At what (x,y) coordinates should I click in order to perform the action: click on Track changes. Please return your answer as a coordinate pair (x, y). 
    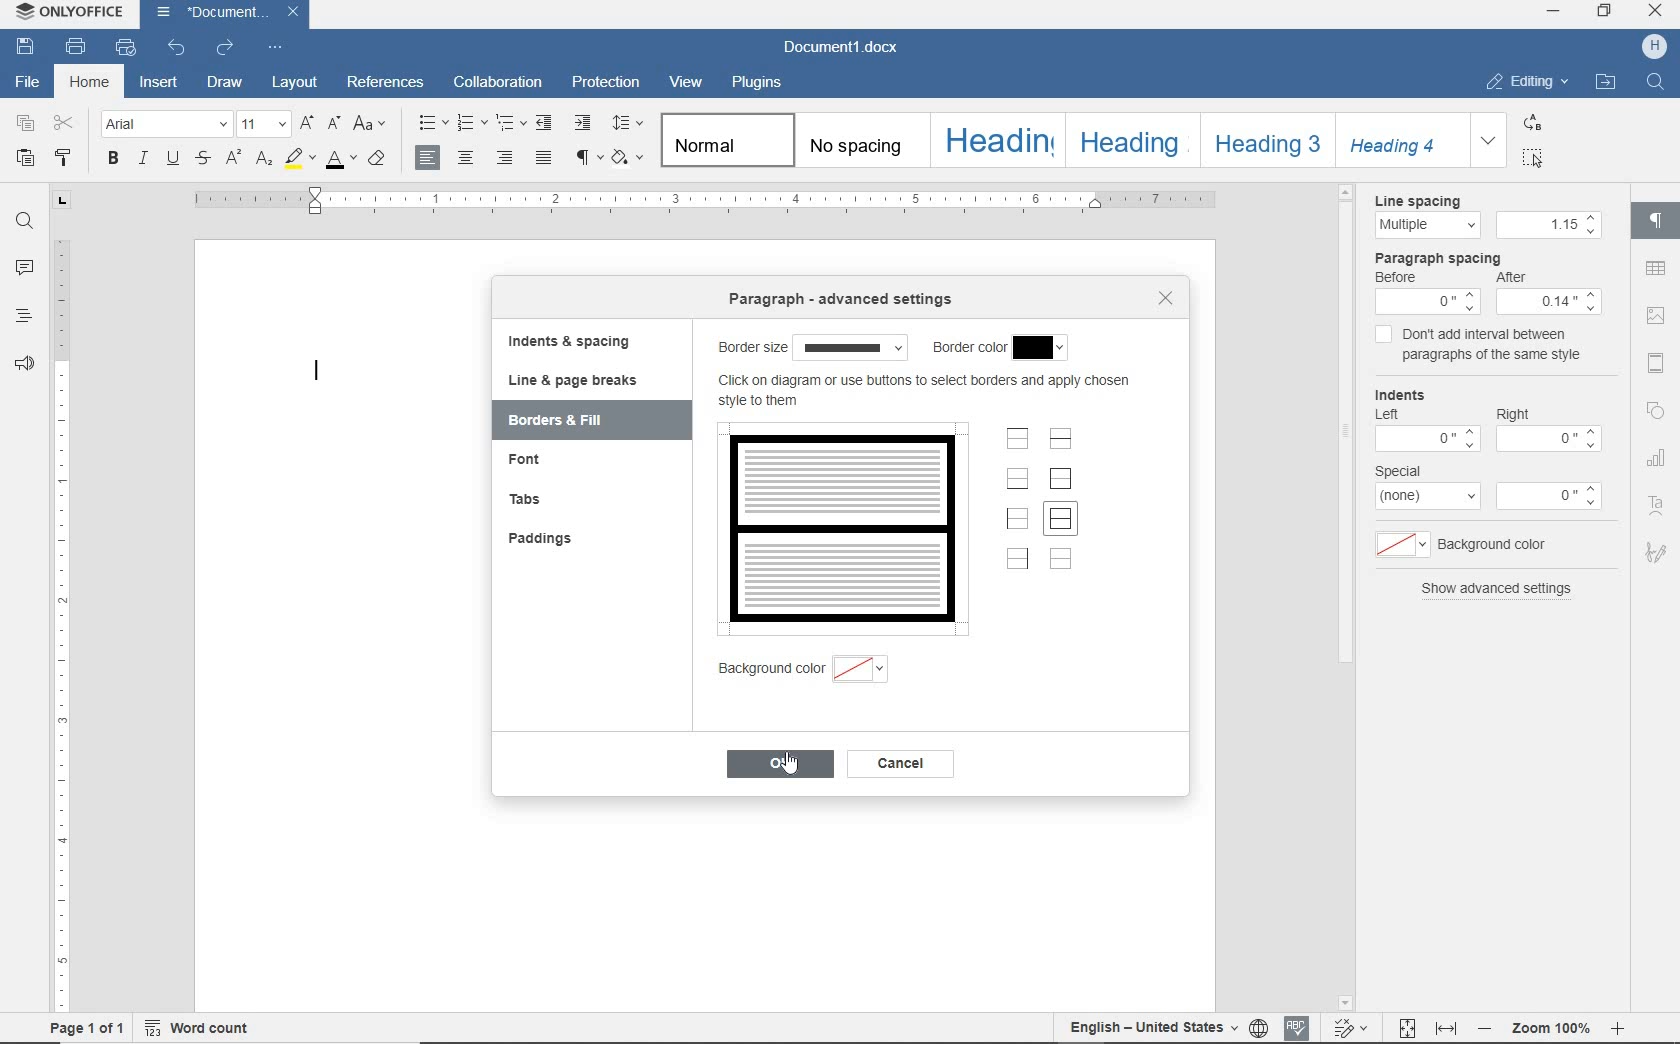
    Looking at the image, I should click on (1352, 1030).